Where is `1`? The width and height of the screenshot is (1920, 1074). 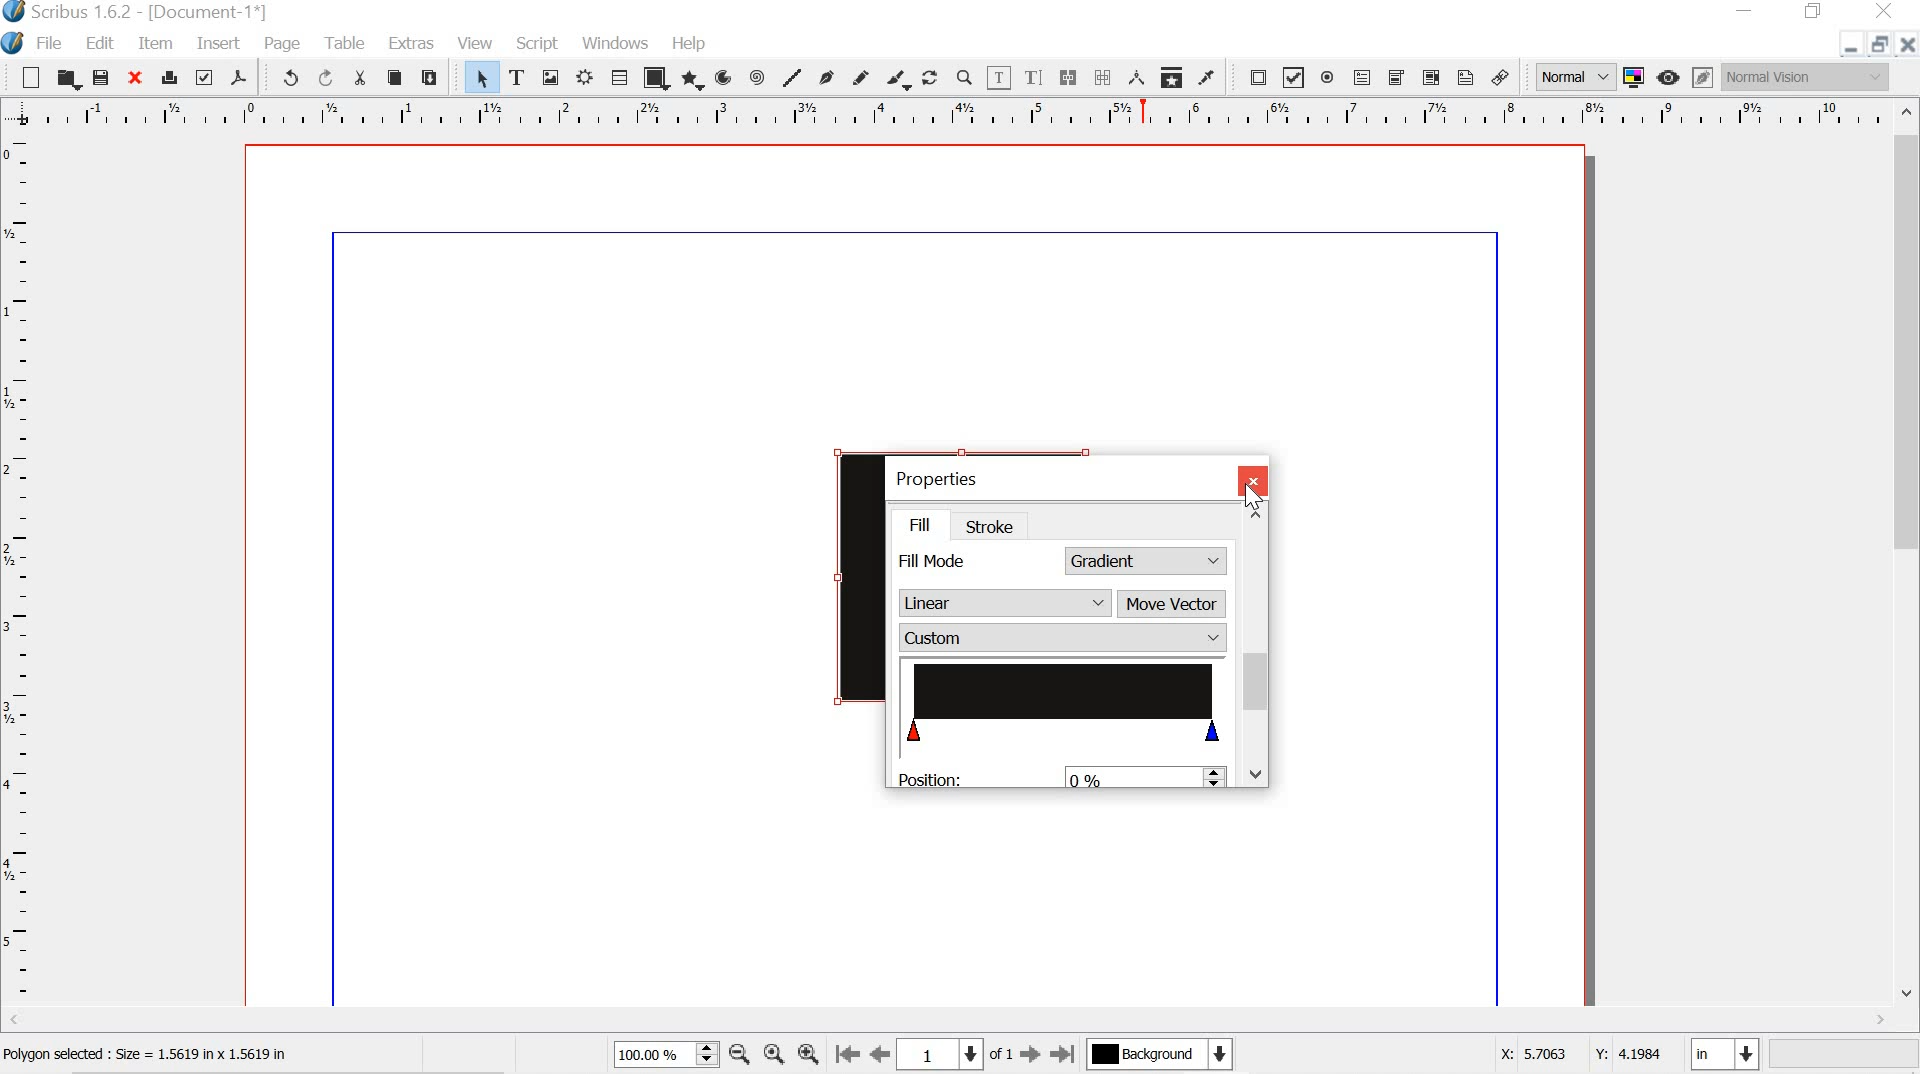 1 is located at coordinates (946, 1053).